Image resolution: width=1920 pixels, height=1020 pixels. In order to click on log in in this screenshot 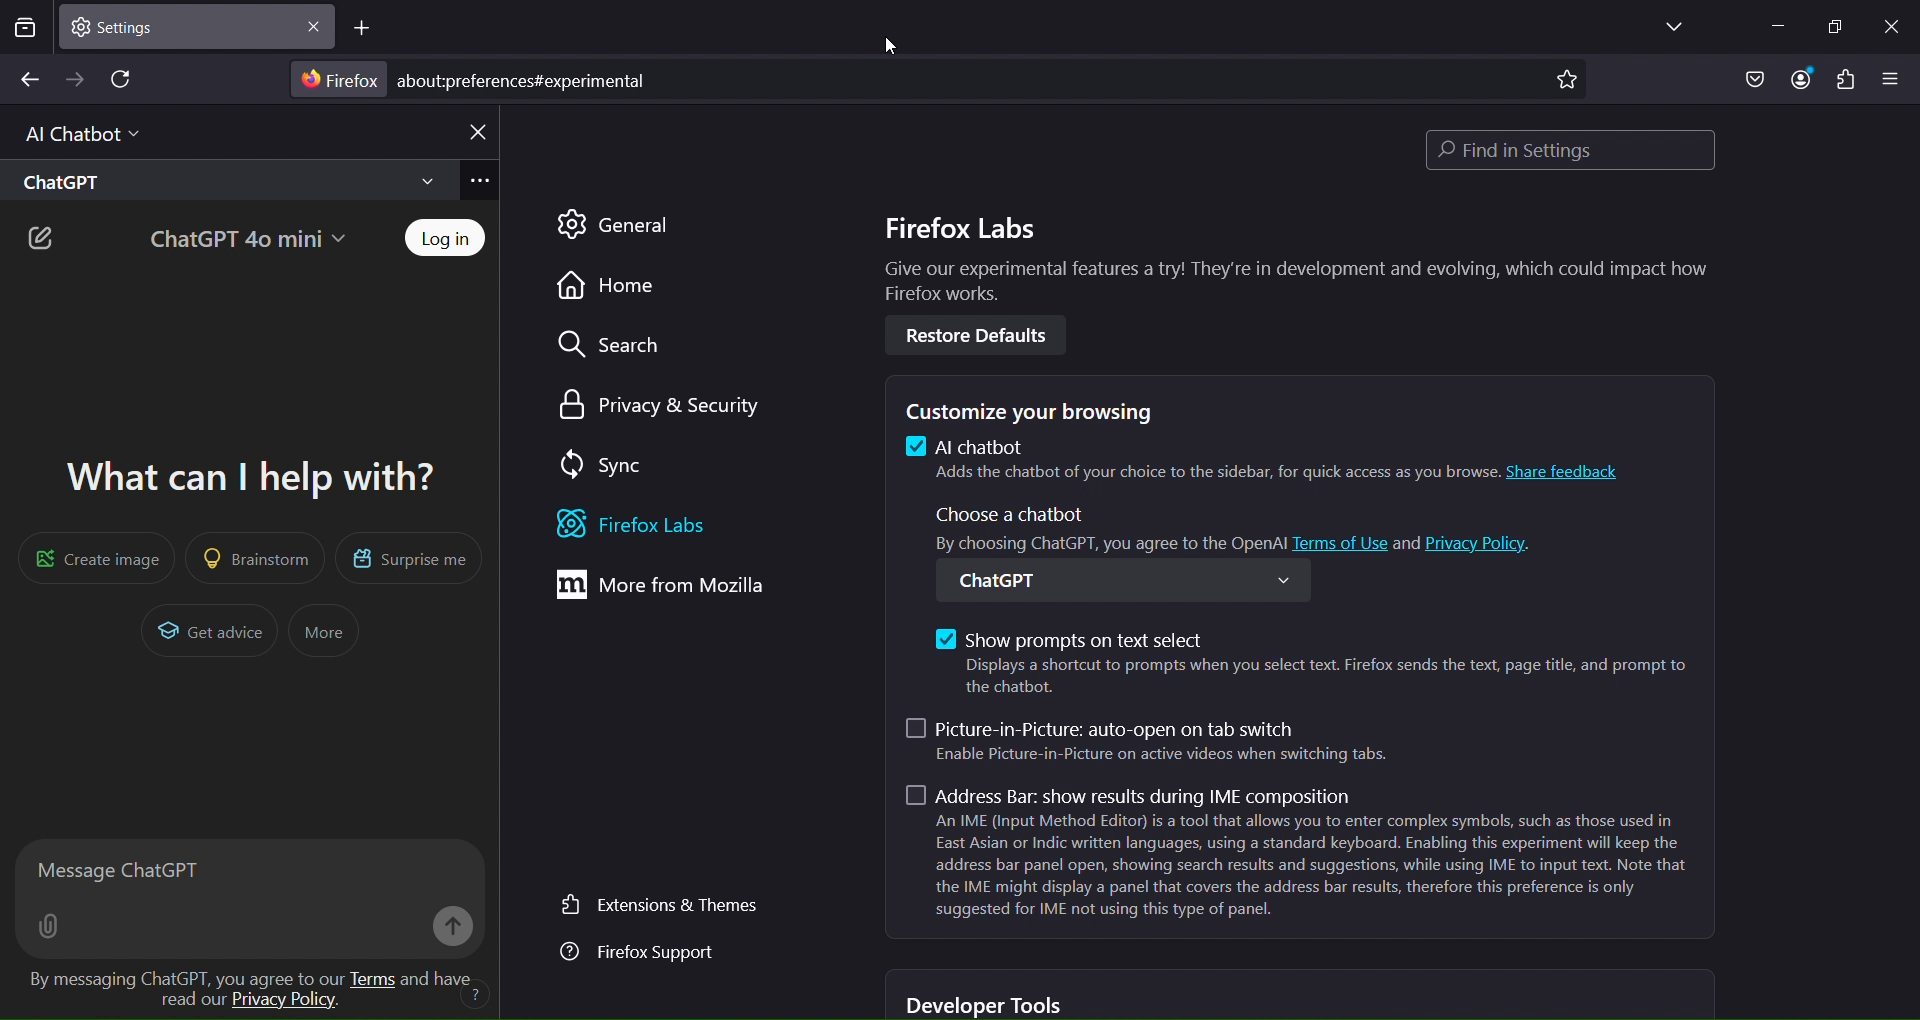, I will do `click(448, 239)`.